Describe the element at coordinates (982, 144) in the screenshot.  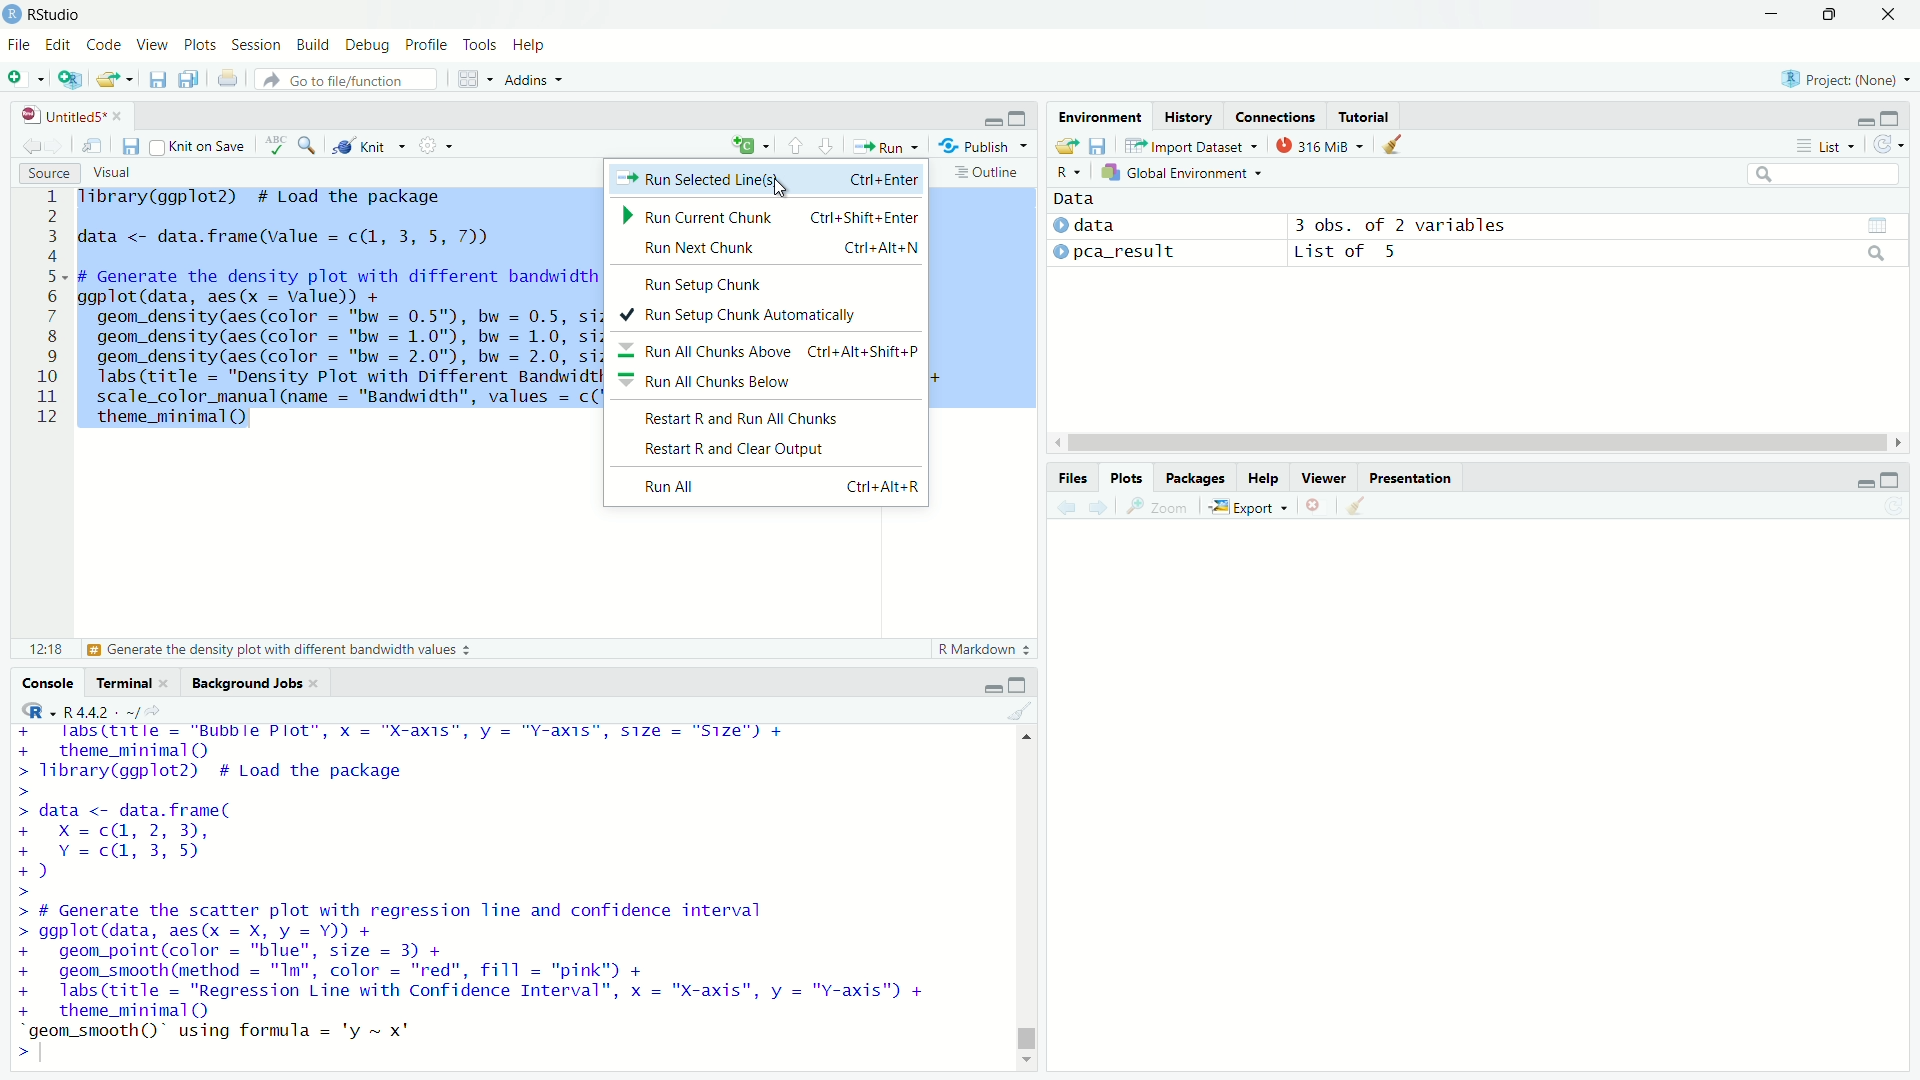
I see `Publish` at that location.